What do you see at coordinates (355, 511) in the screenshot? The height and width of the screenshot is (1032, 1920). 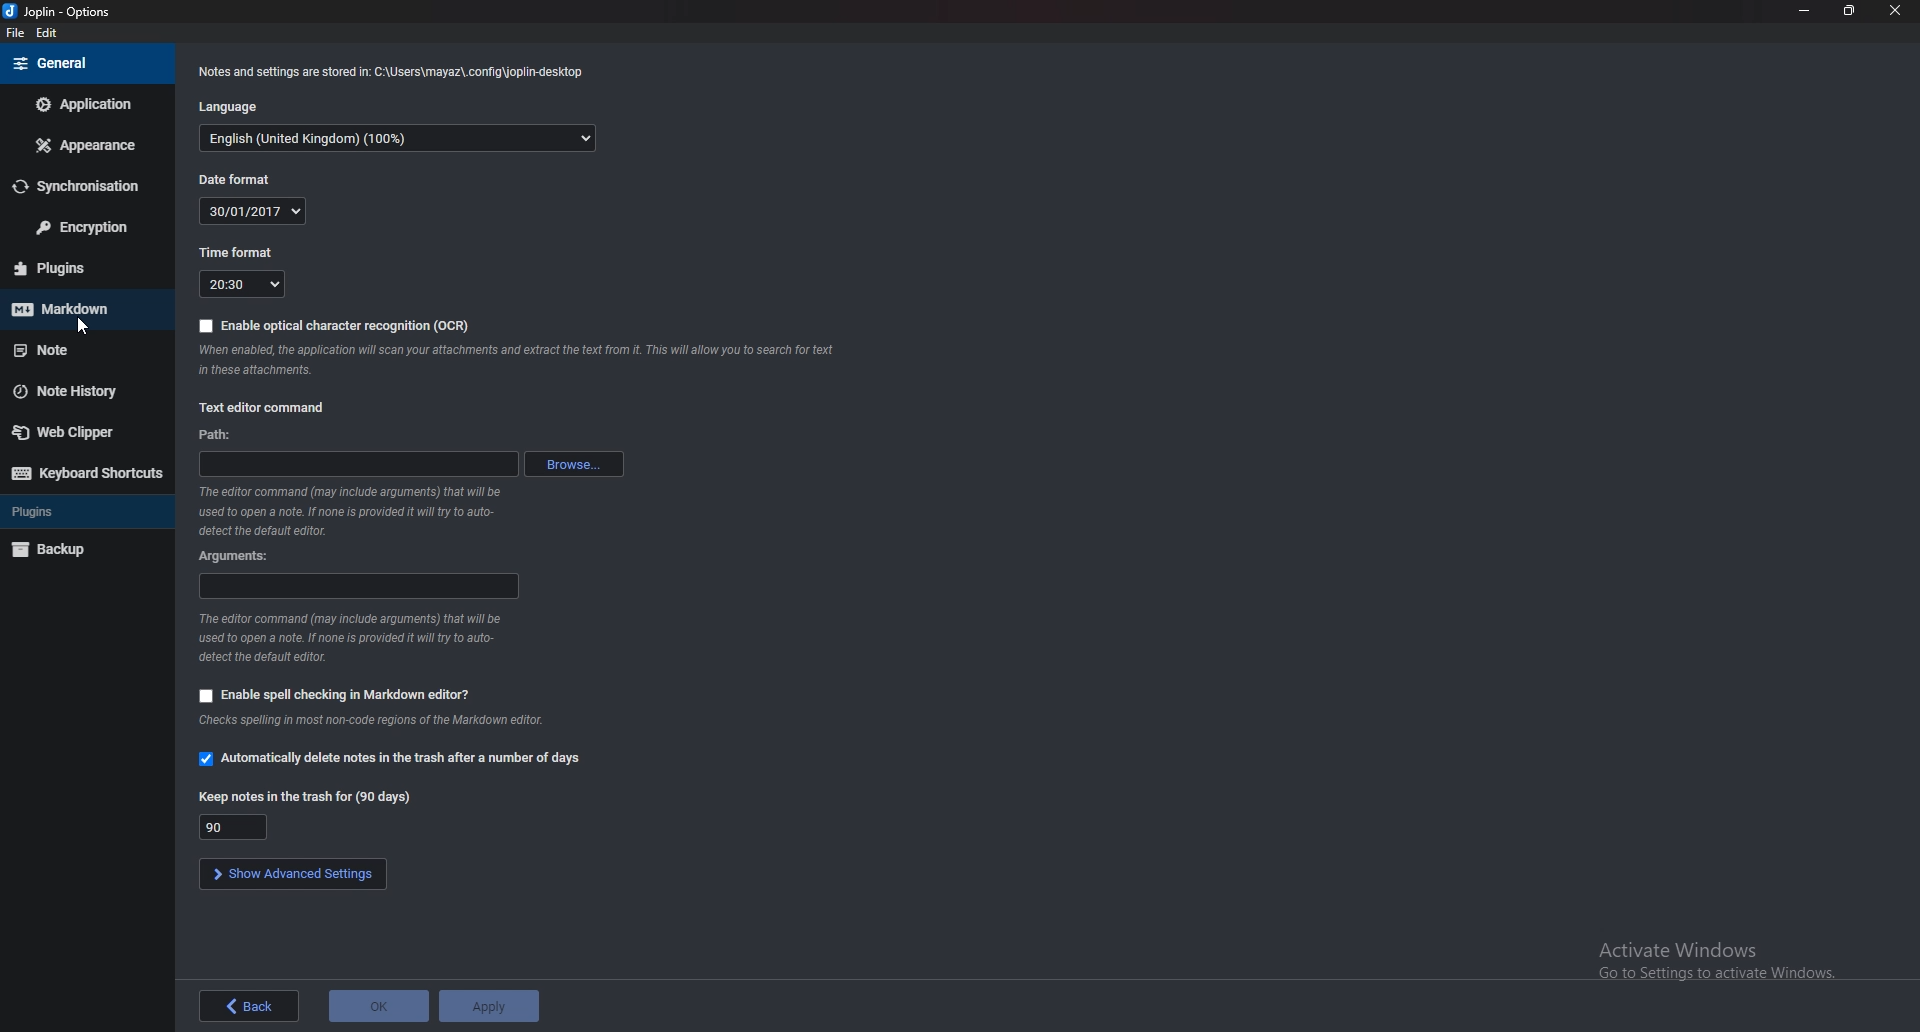 I see `info` at bounding box center [355, 511].